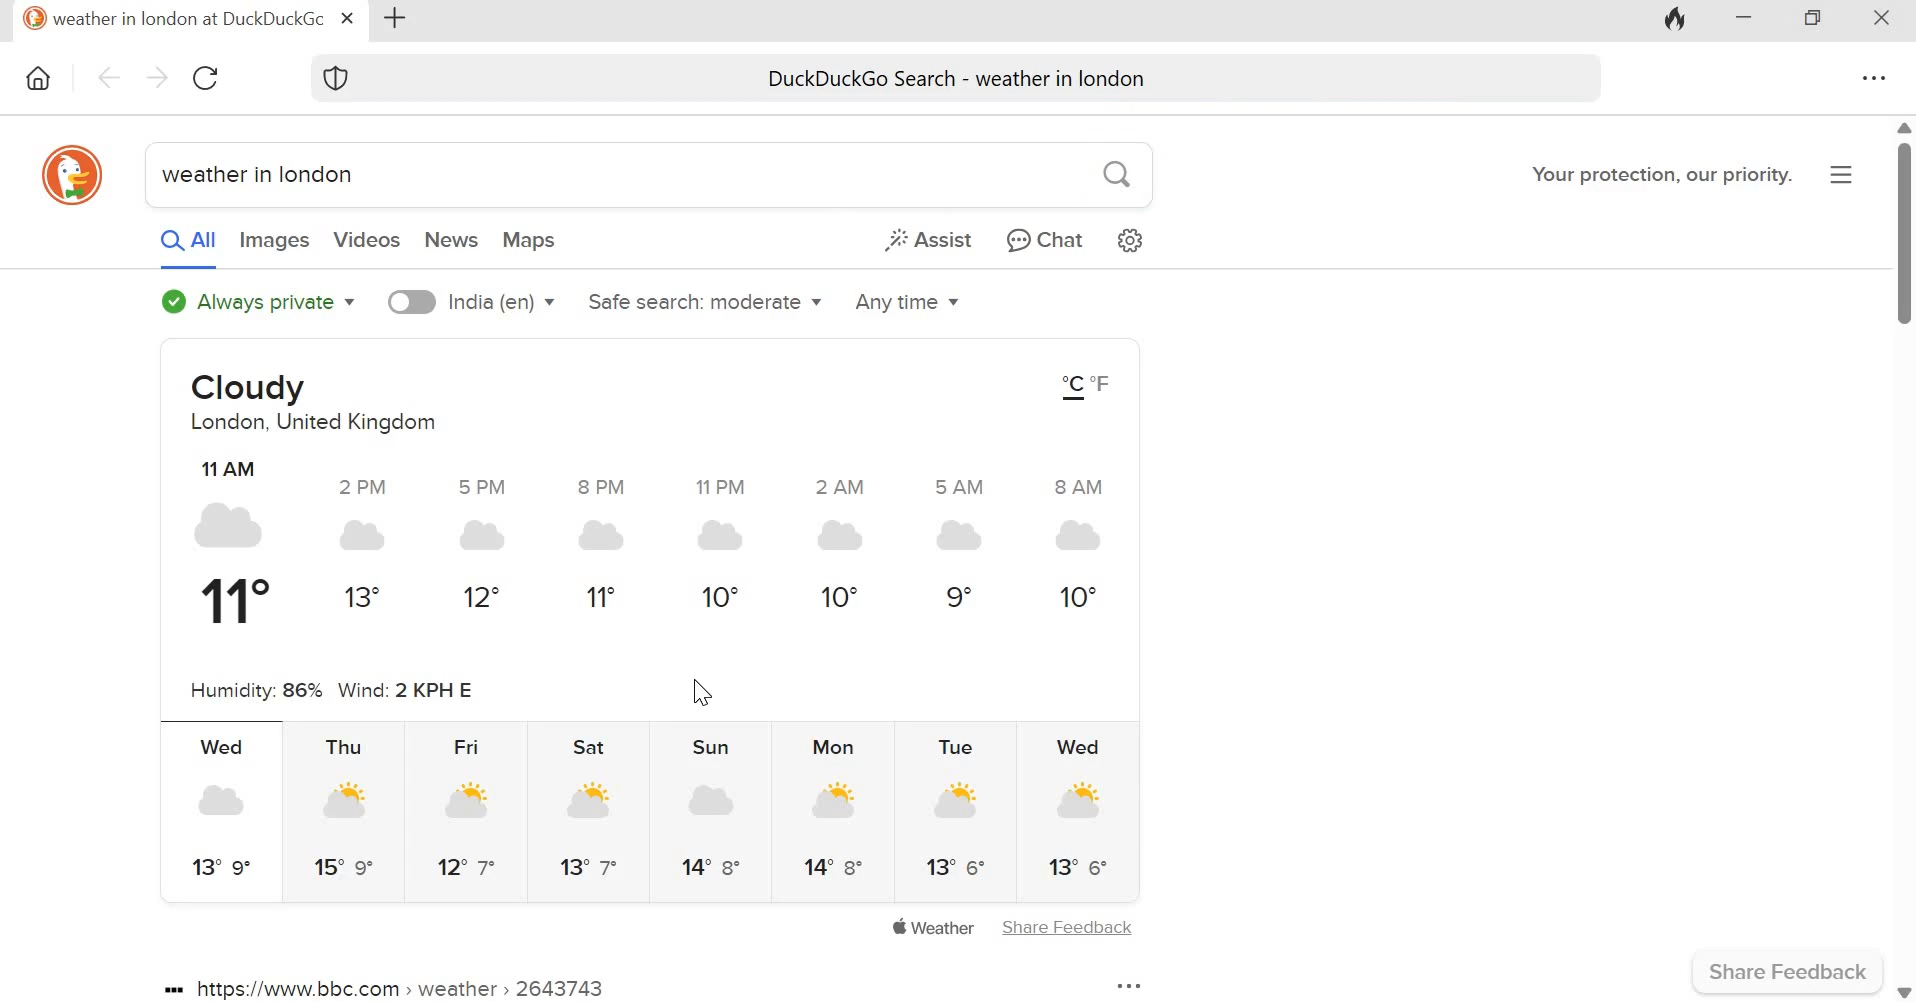  Describe the element at coordinates (482, 535) in the screenshot. I see `Indicates cloudy` at that location.